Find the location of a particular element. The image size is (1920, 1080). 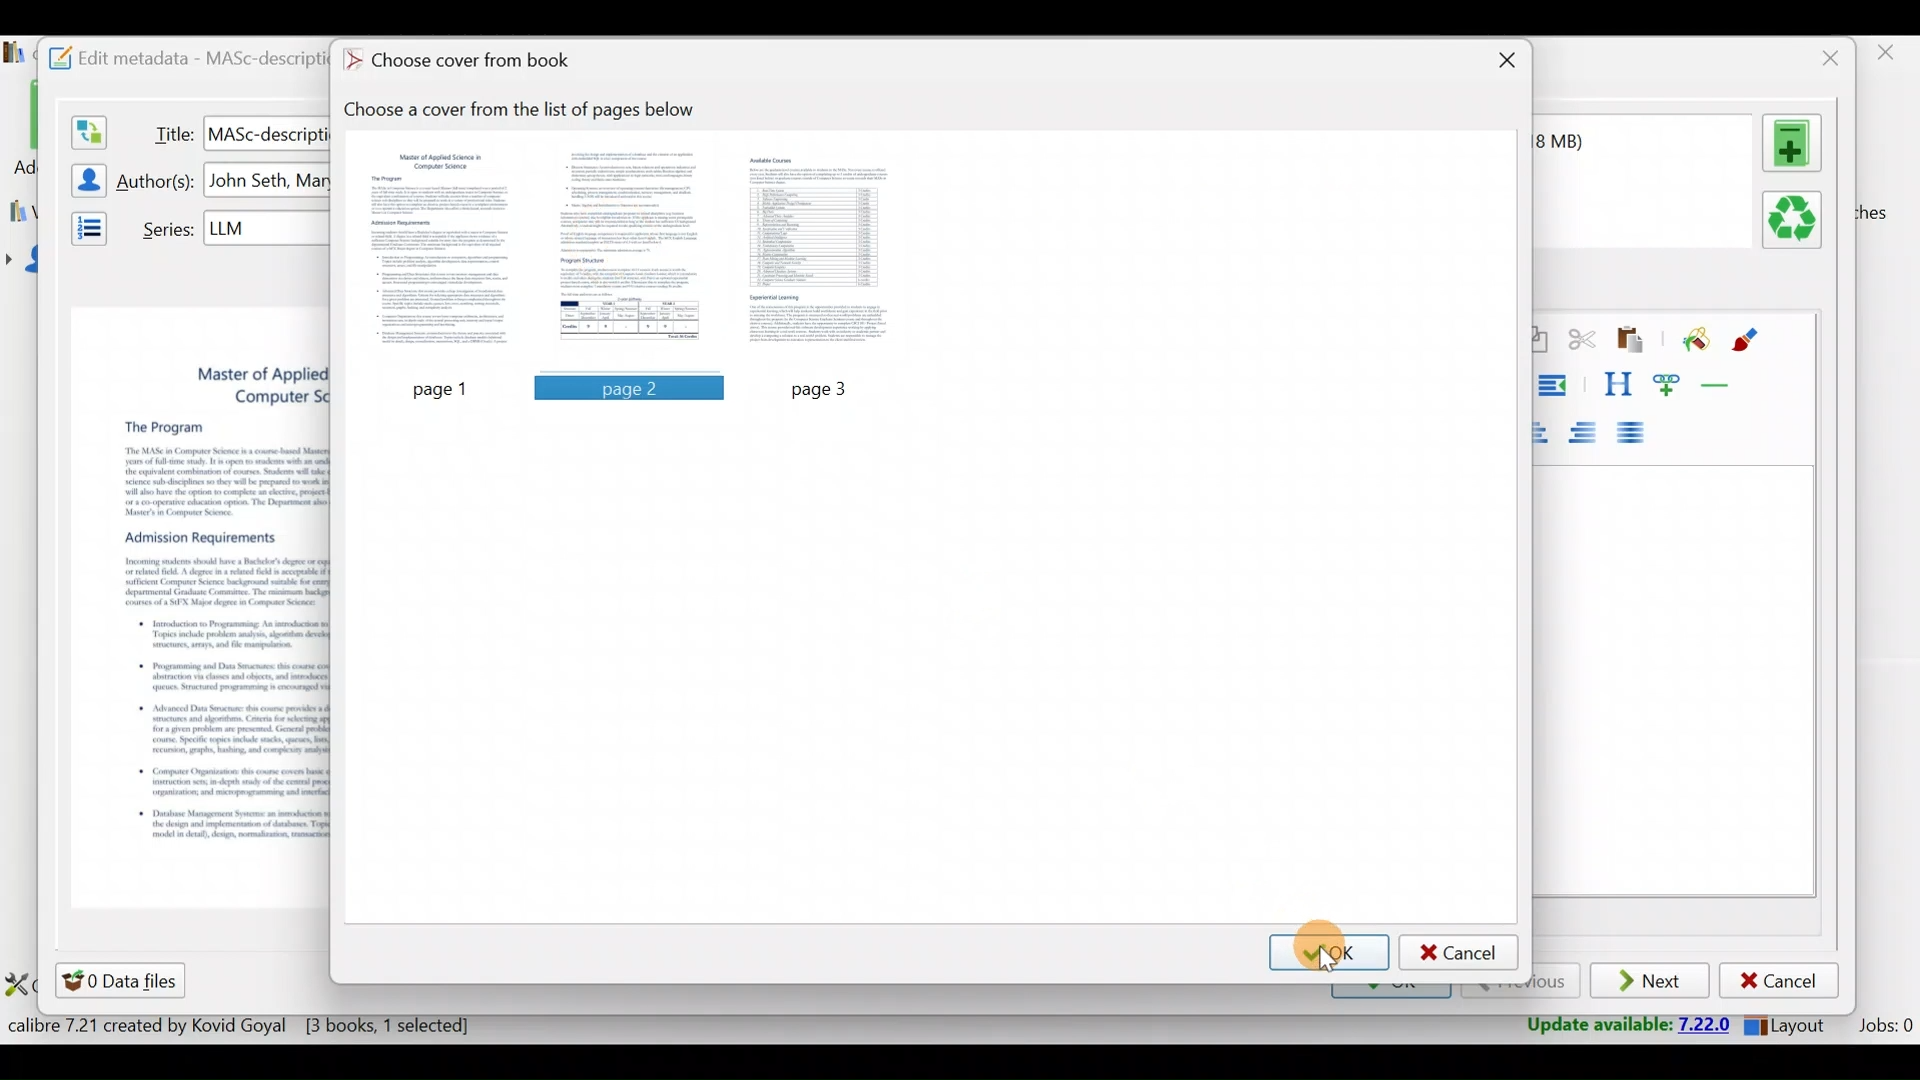

Cancel is located at coordinates (1779, 981).